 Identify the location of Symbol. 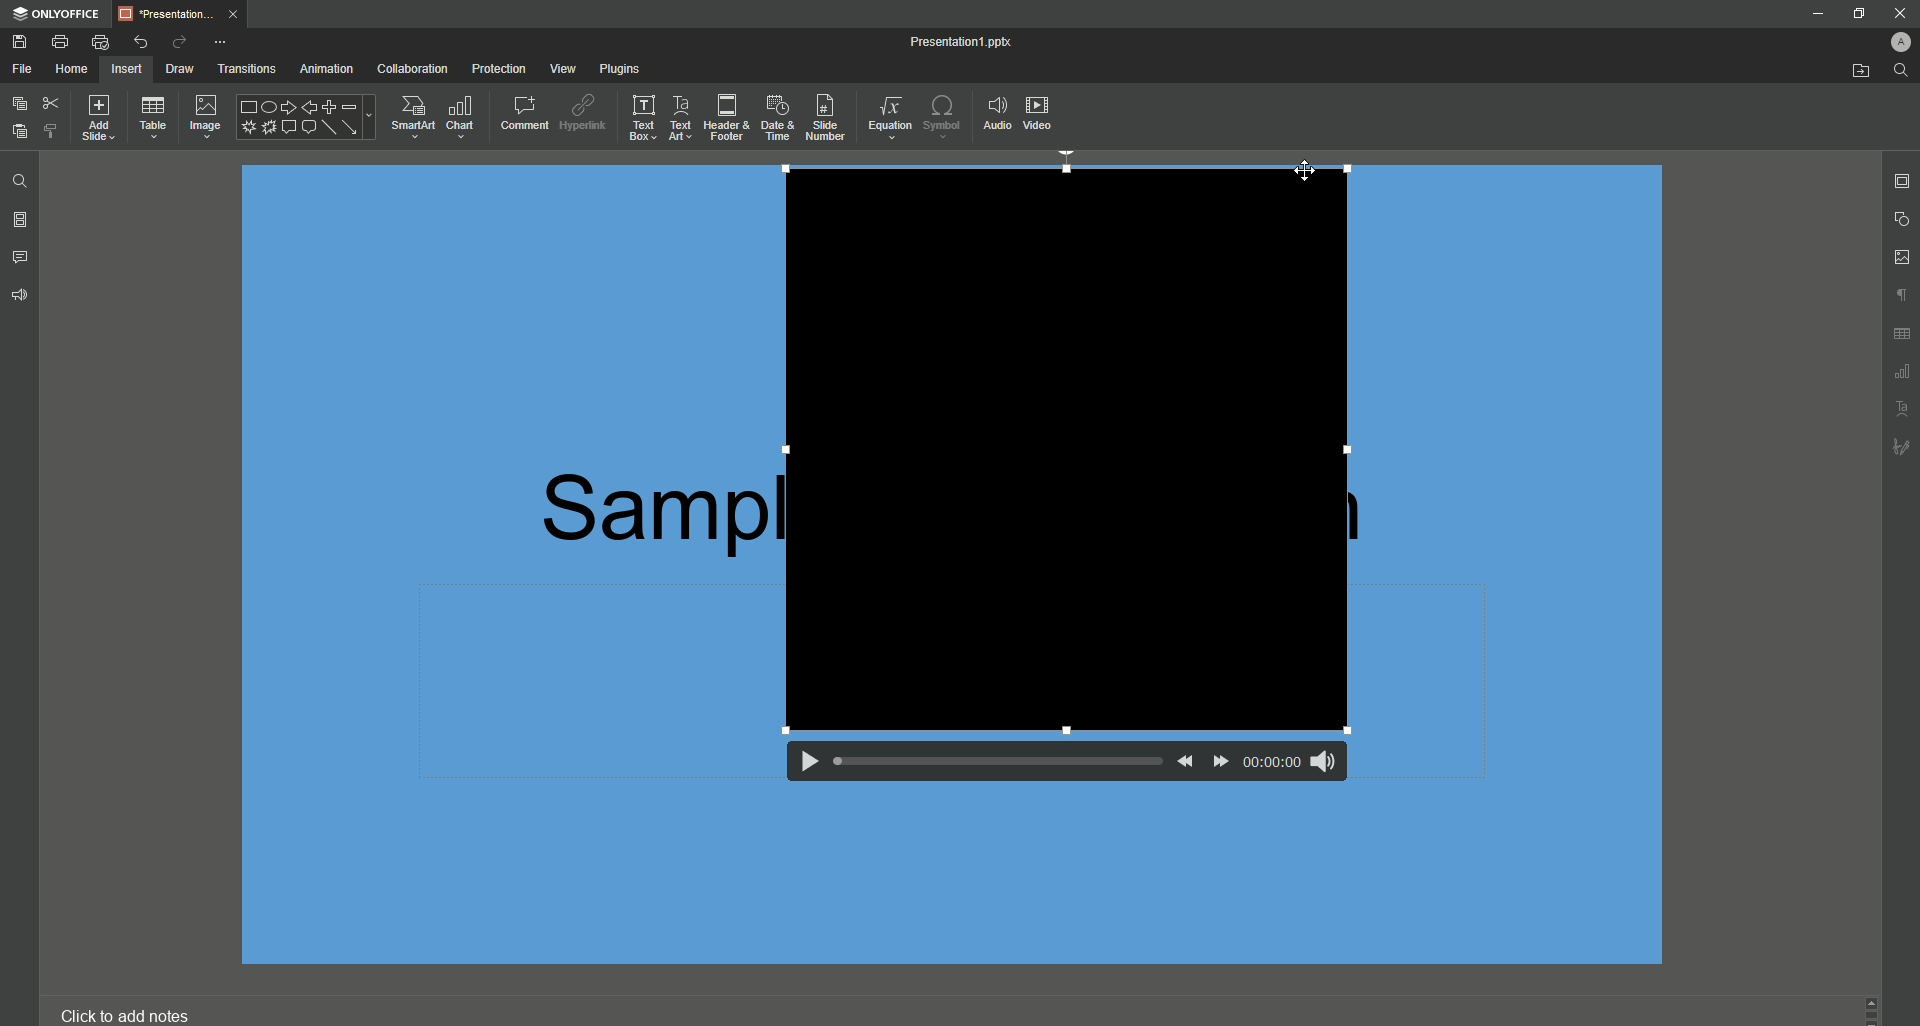
(943, 116).